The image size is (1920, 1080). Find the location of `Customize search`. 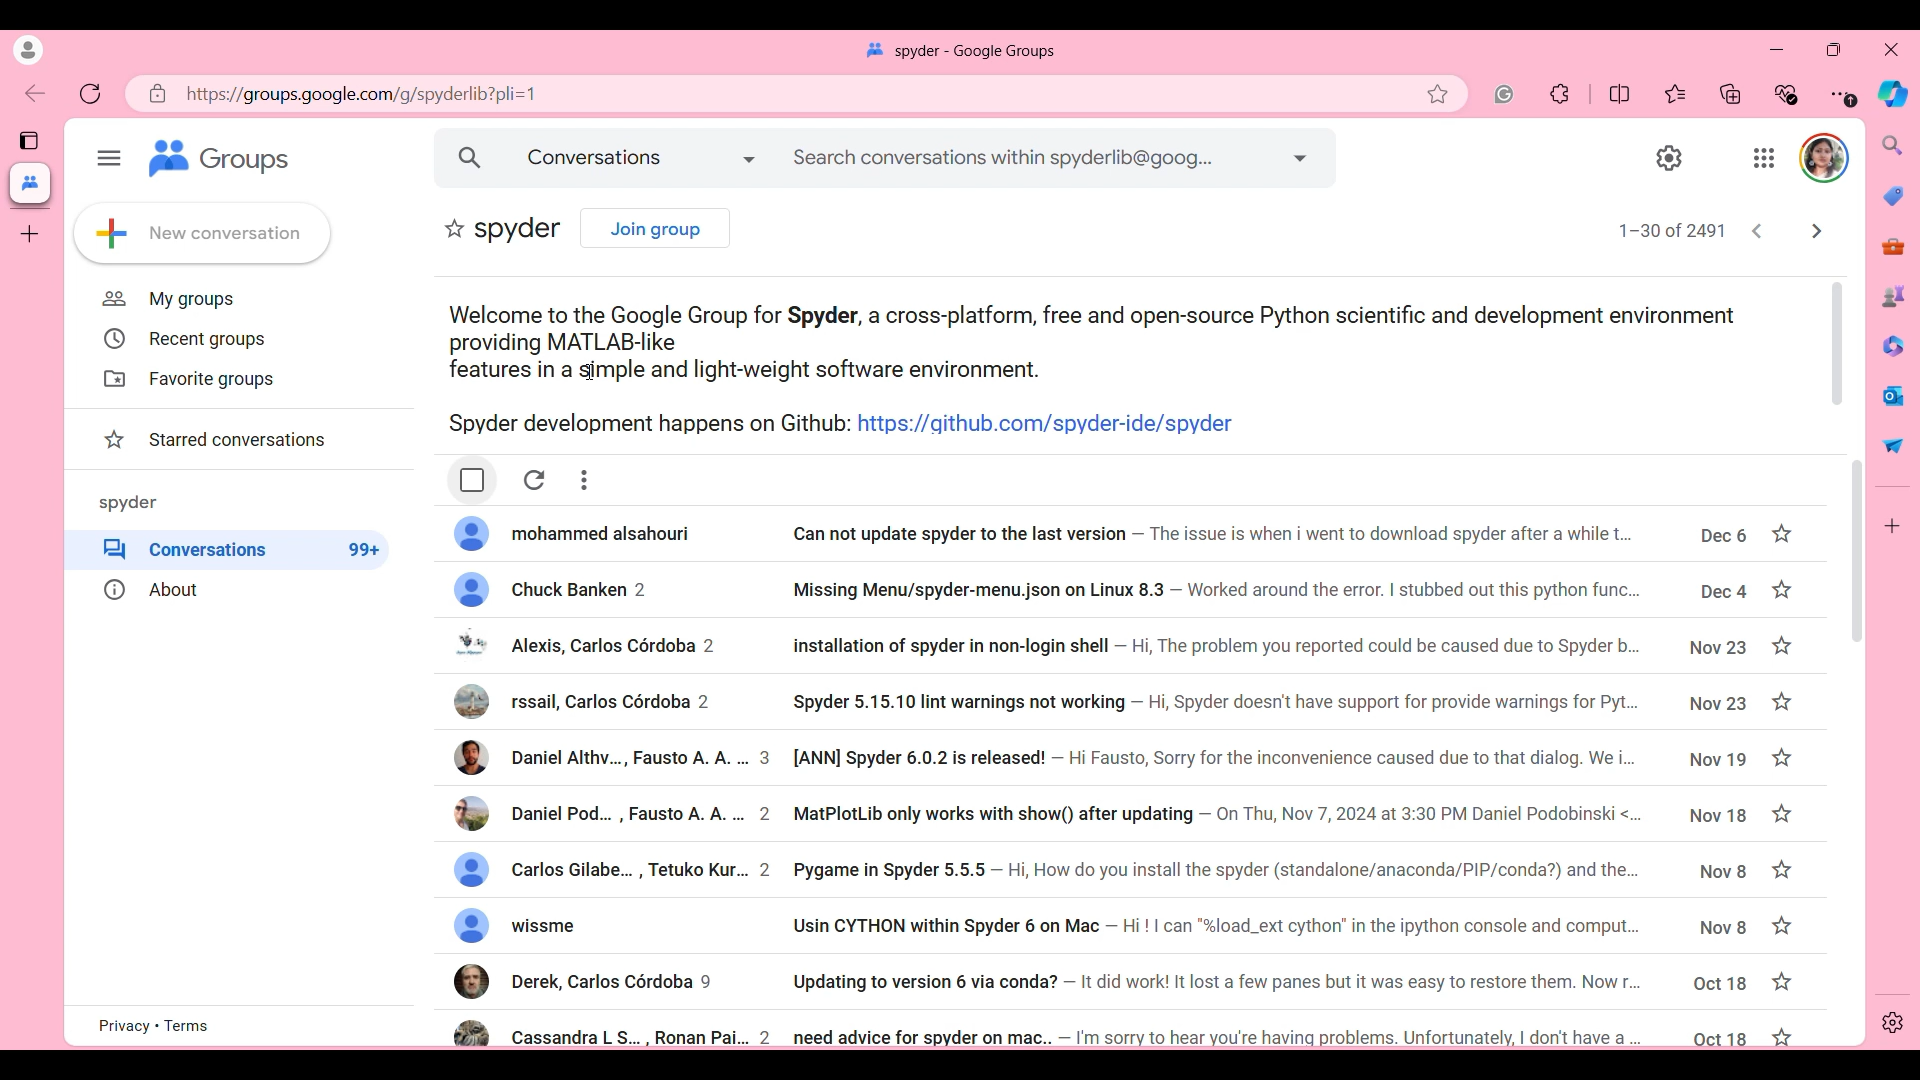

Customize search is located at coordinates (1301, 158).